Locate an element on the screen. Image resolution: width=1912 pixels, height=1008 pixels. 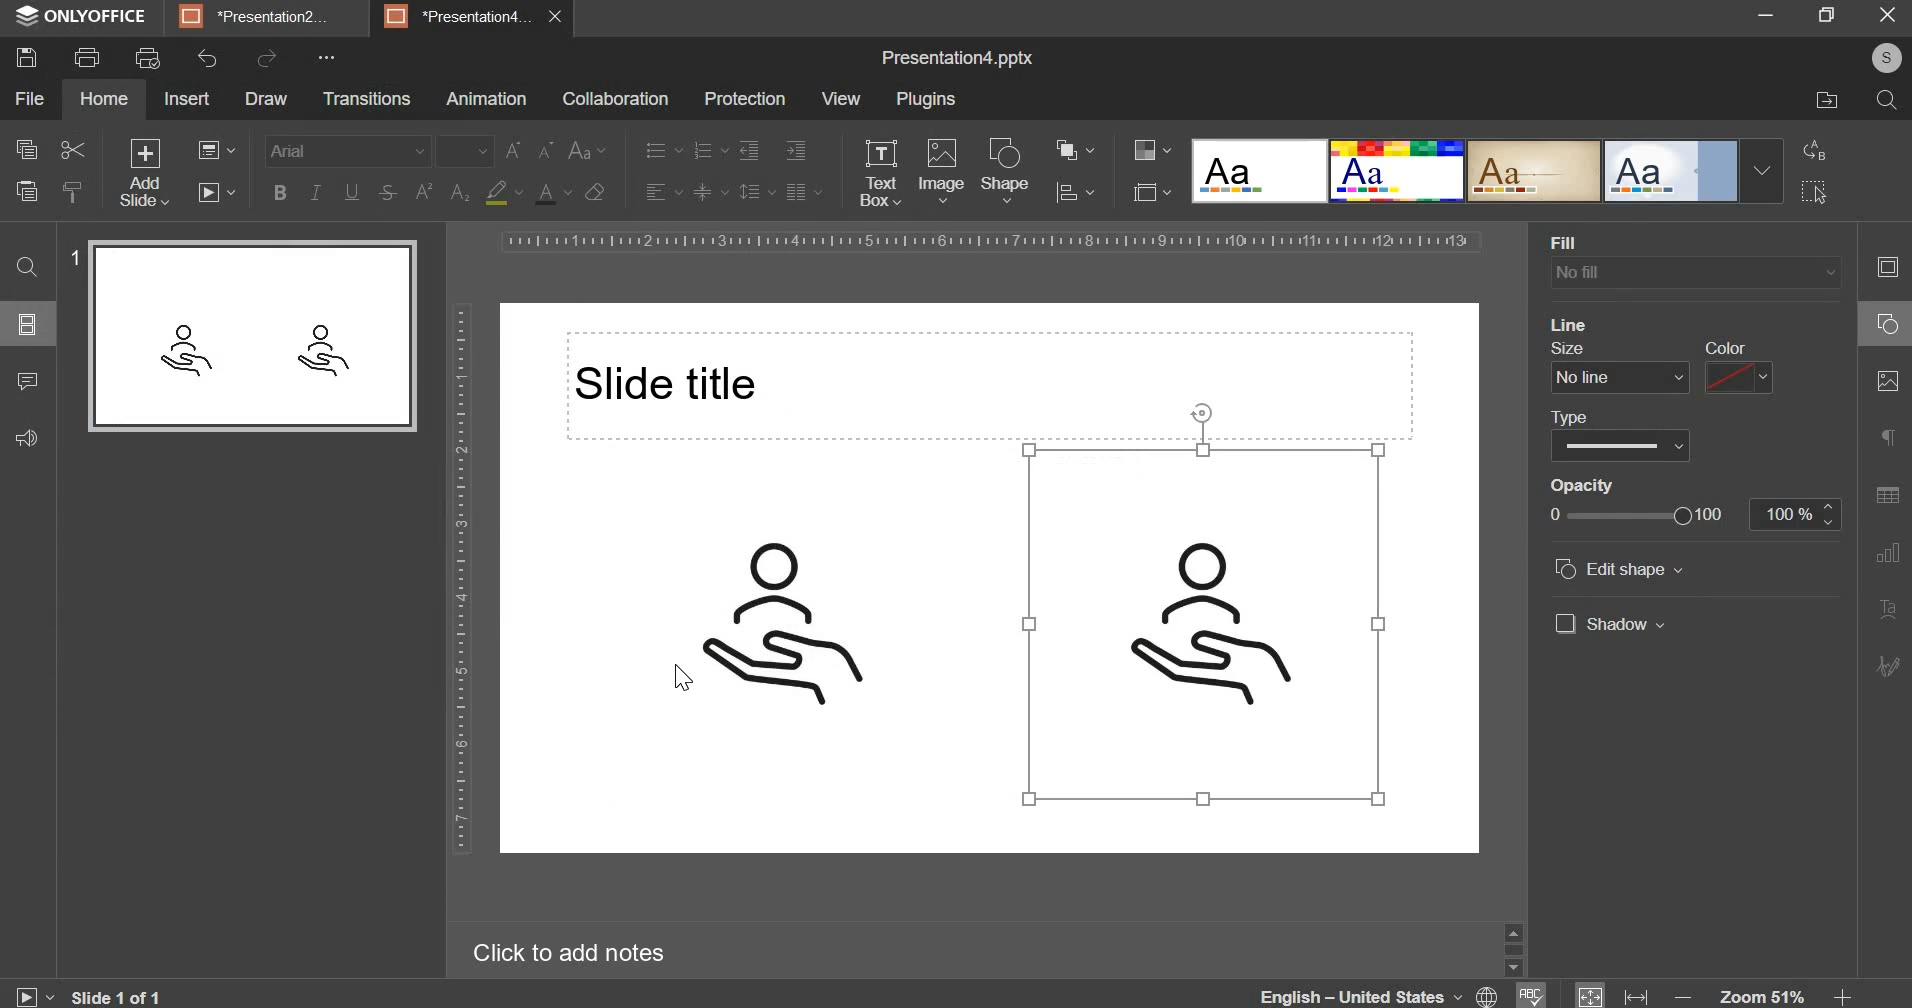
Presentation4.pptx is located at coordinates (956, 57).